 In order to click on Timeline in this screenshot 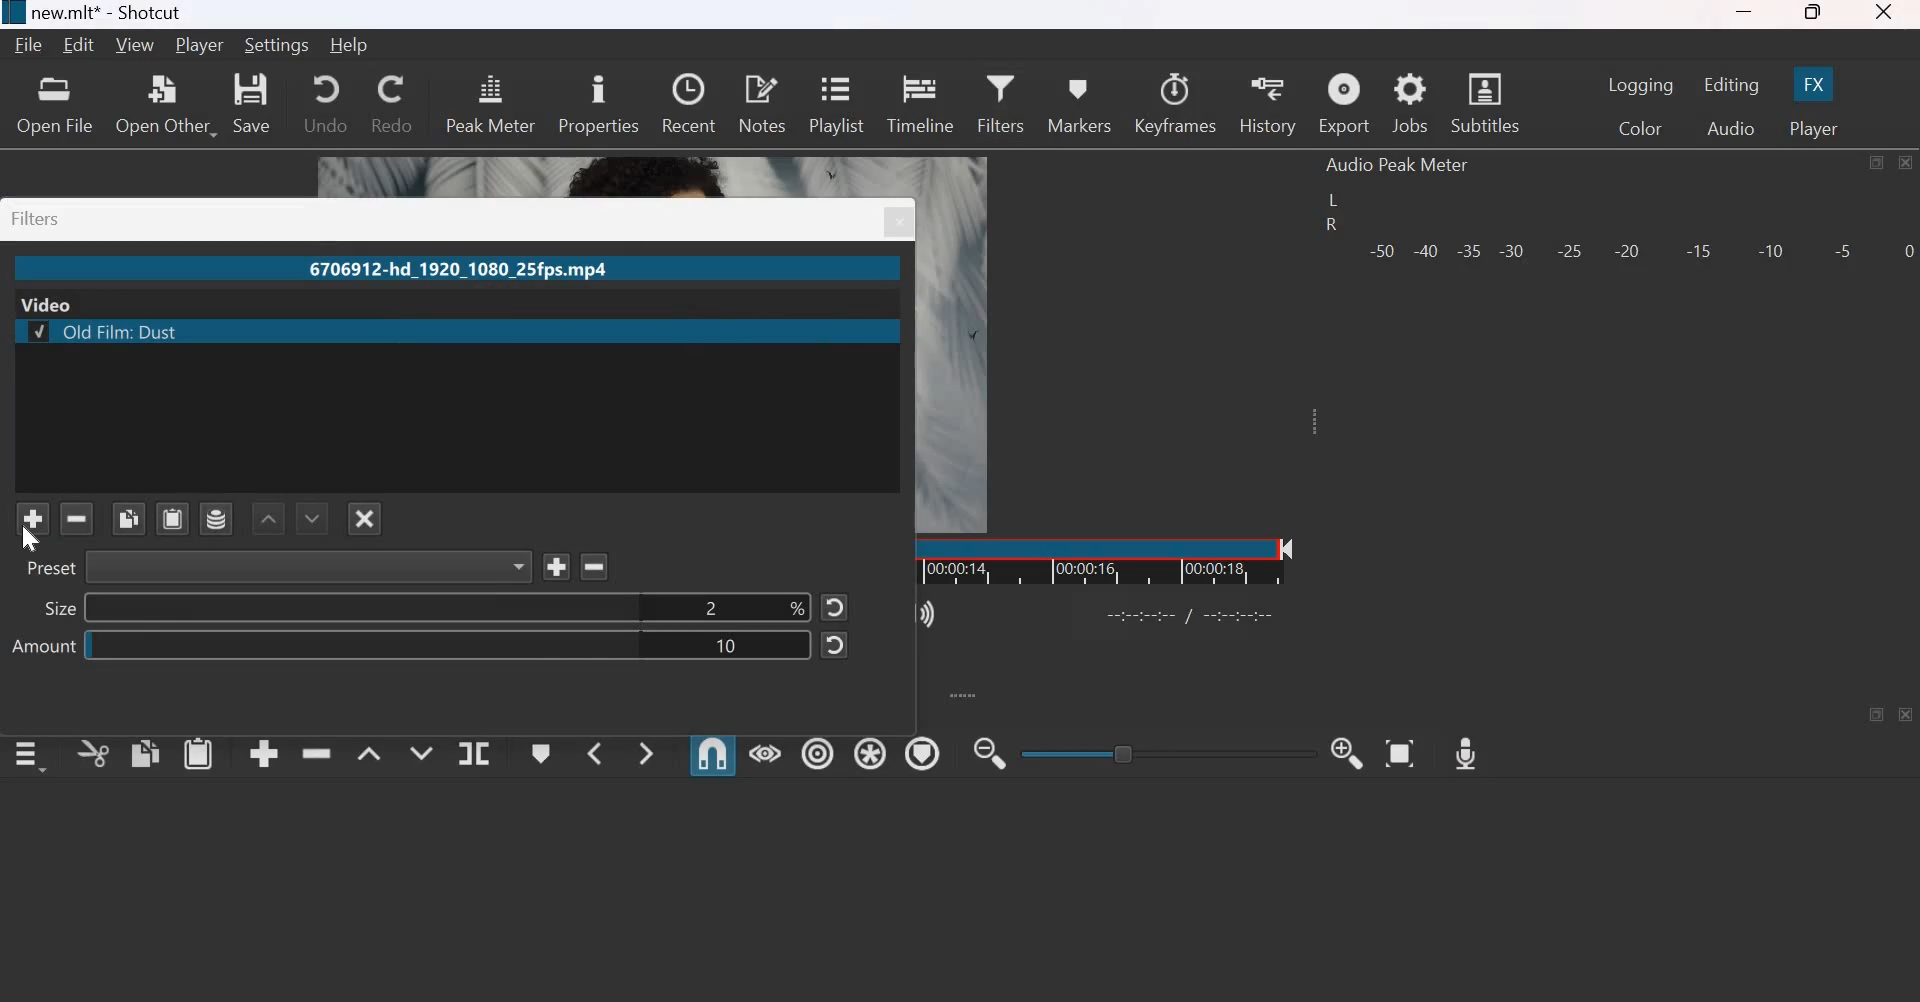, I will do `click(1135, 560)`.